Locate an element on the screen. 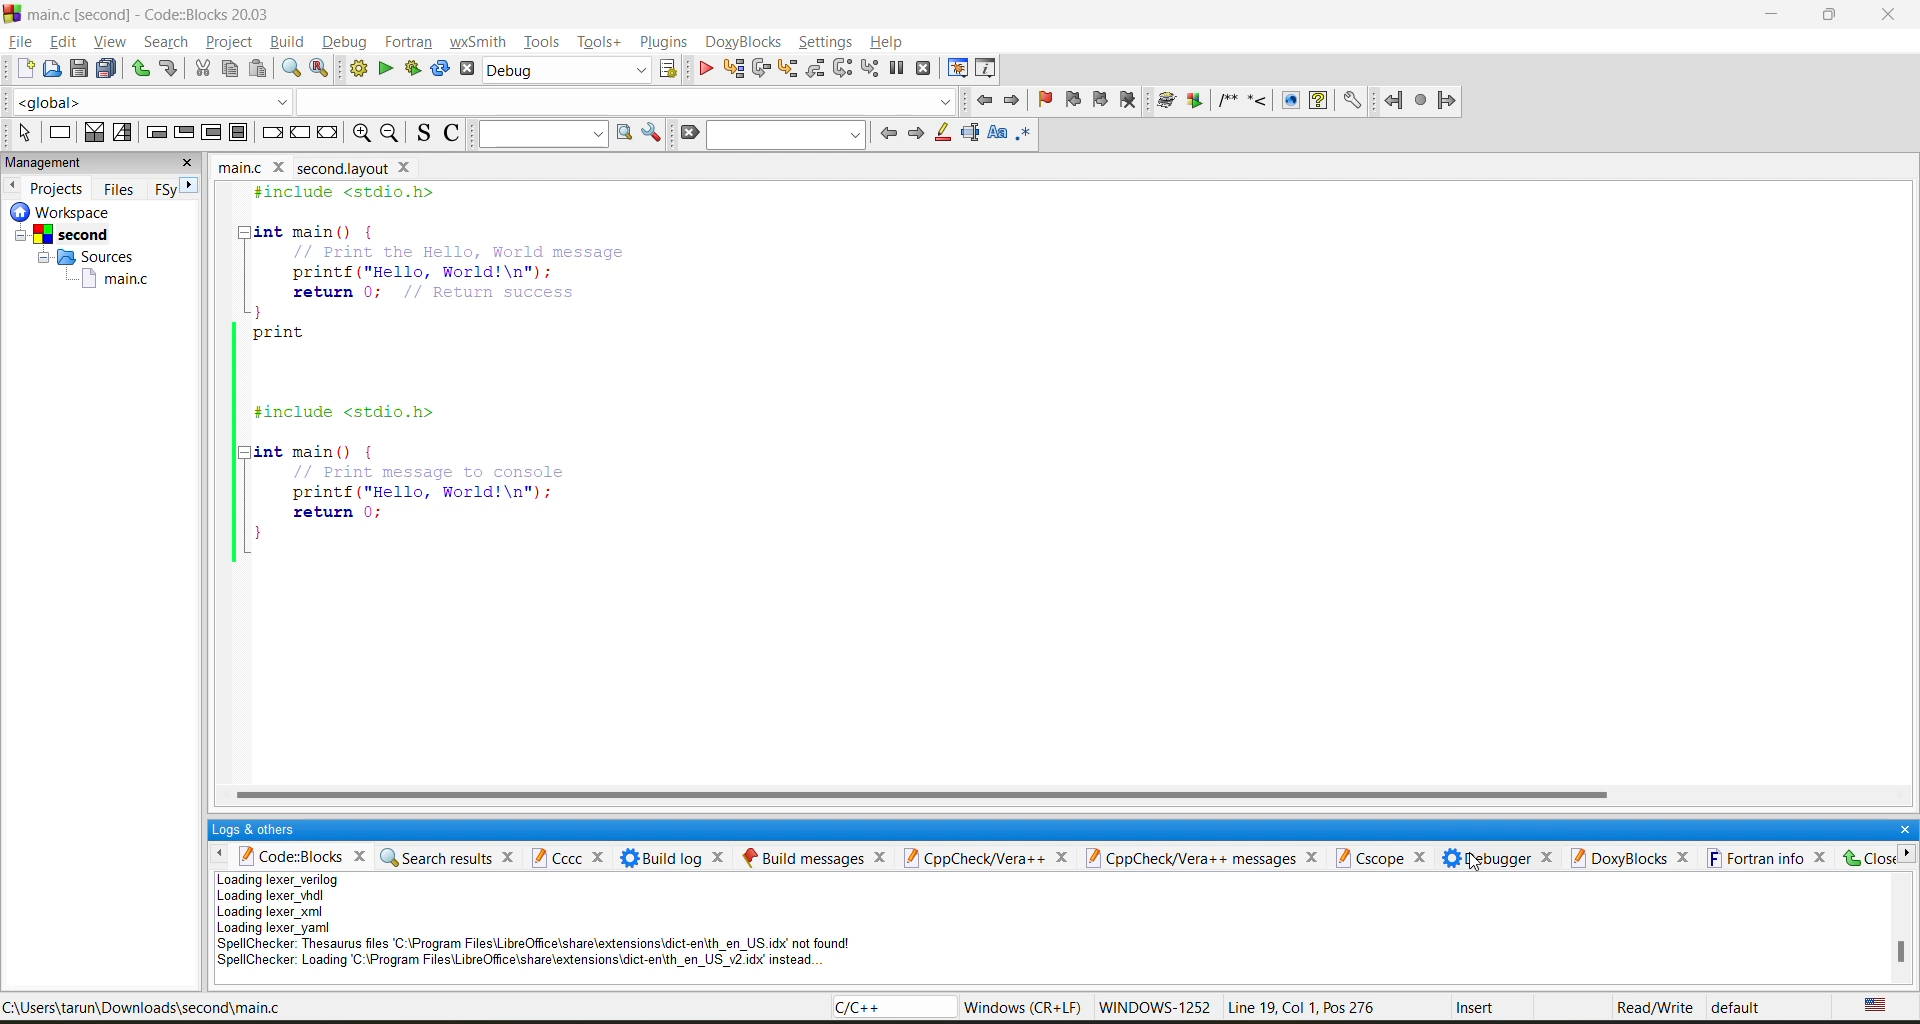  return instruction is located at coordinates (327, 133).